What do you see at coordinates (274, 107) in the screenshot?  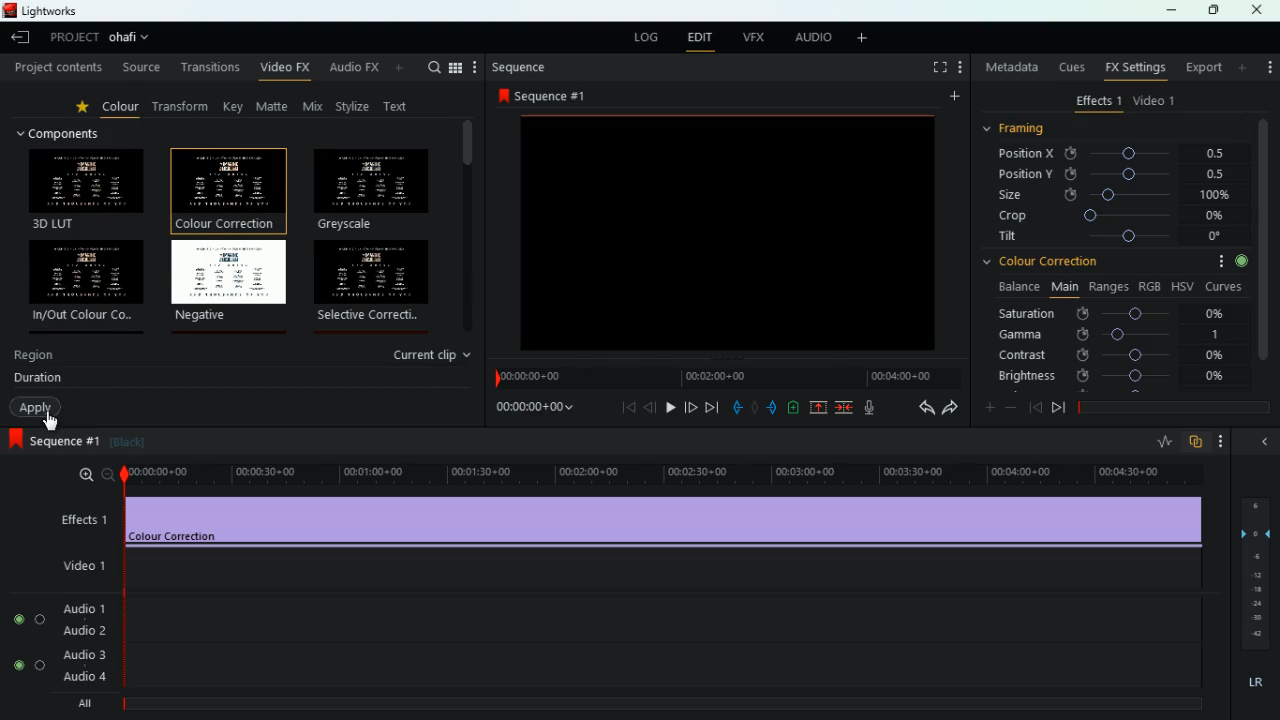 I see `matte` at bounding box center [274, 107].